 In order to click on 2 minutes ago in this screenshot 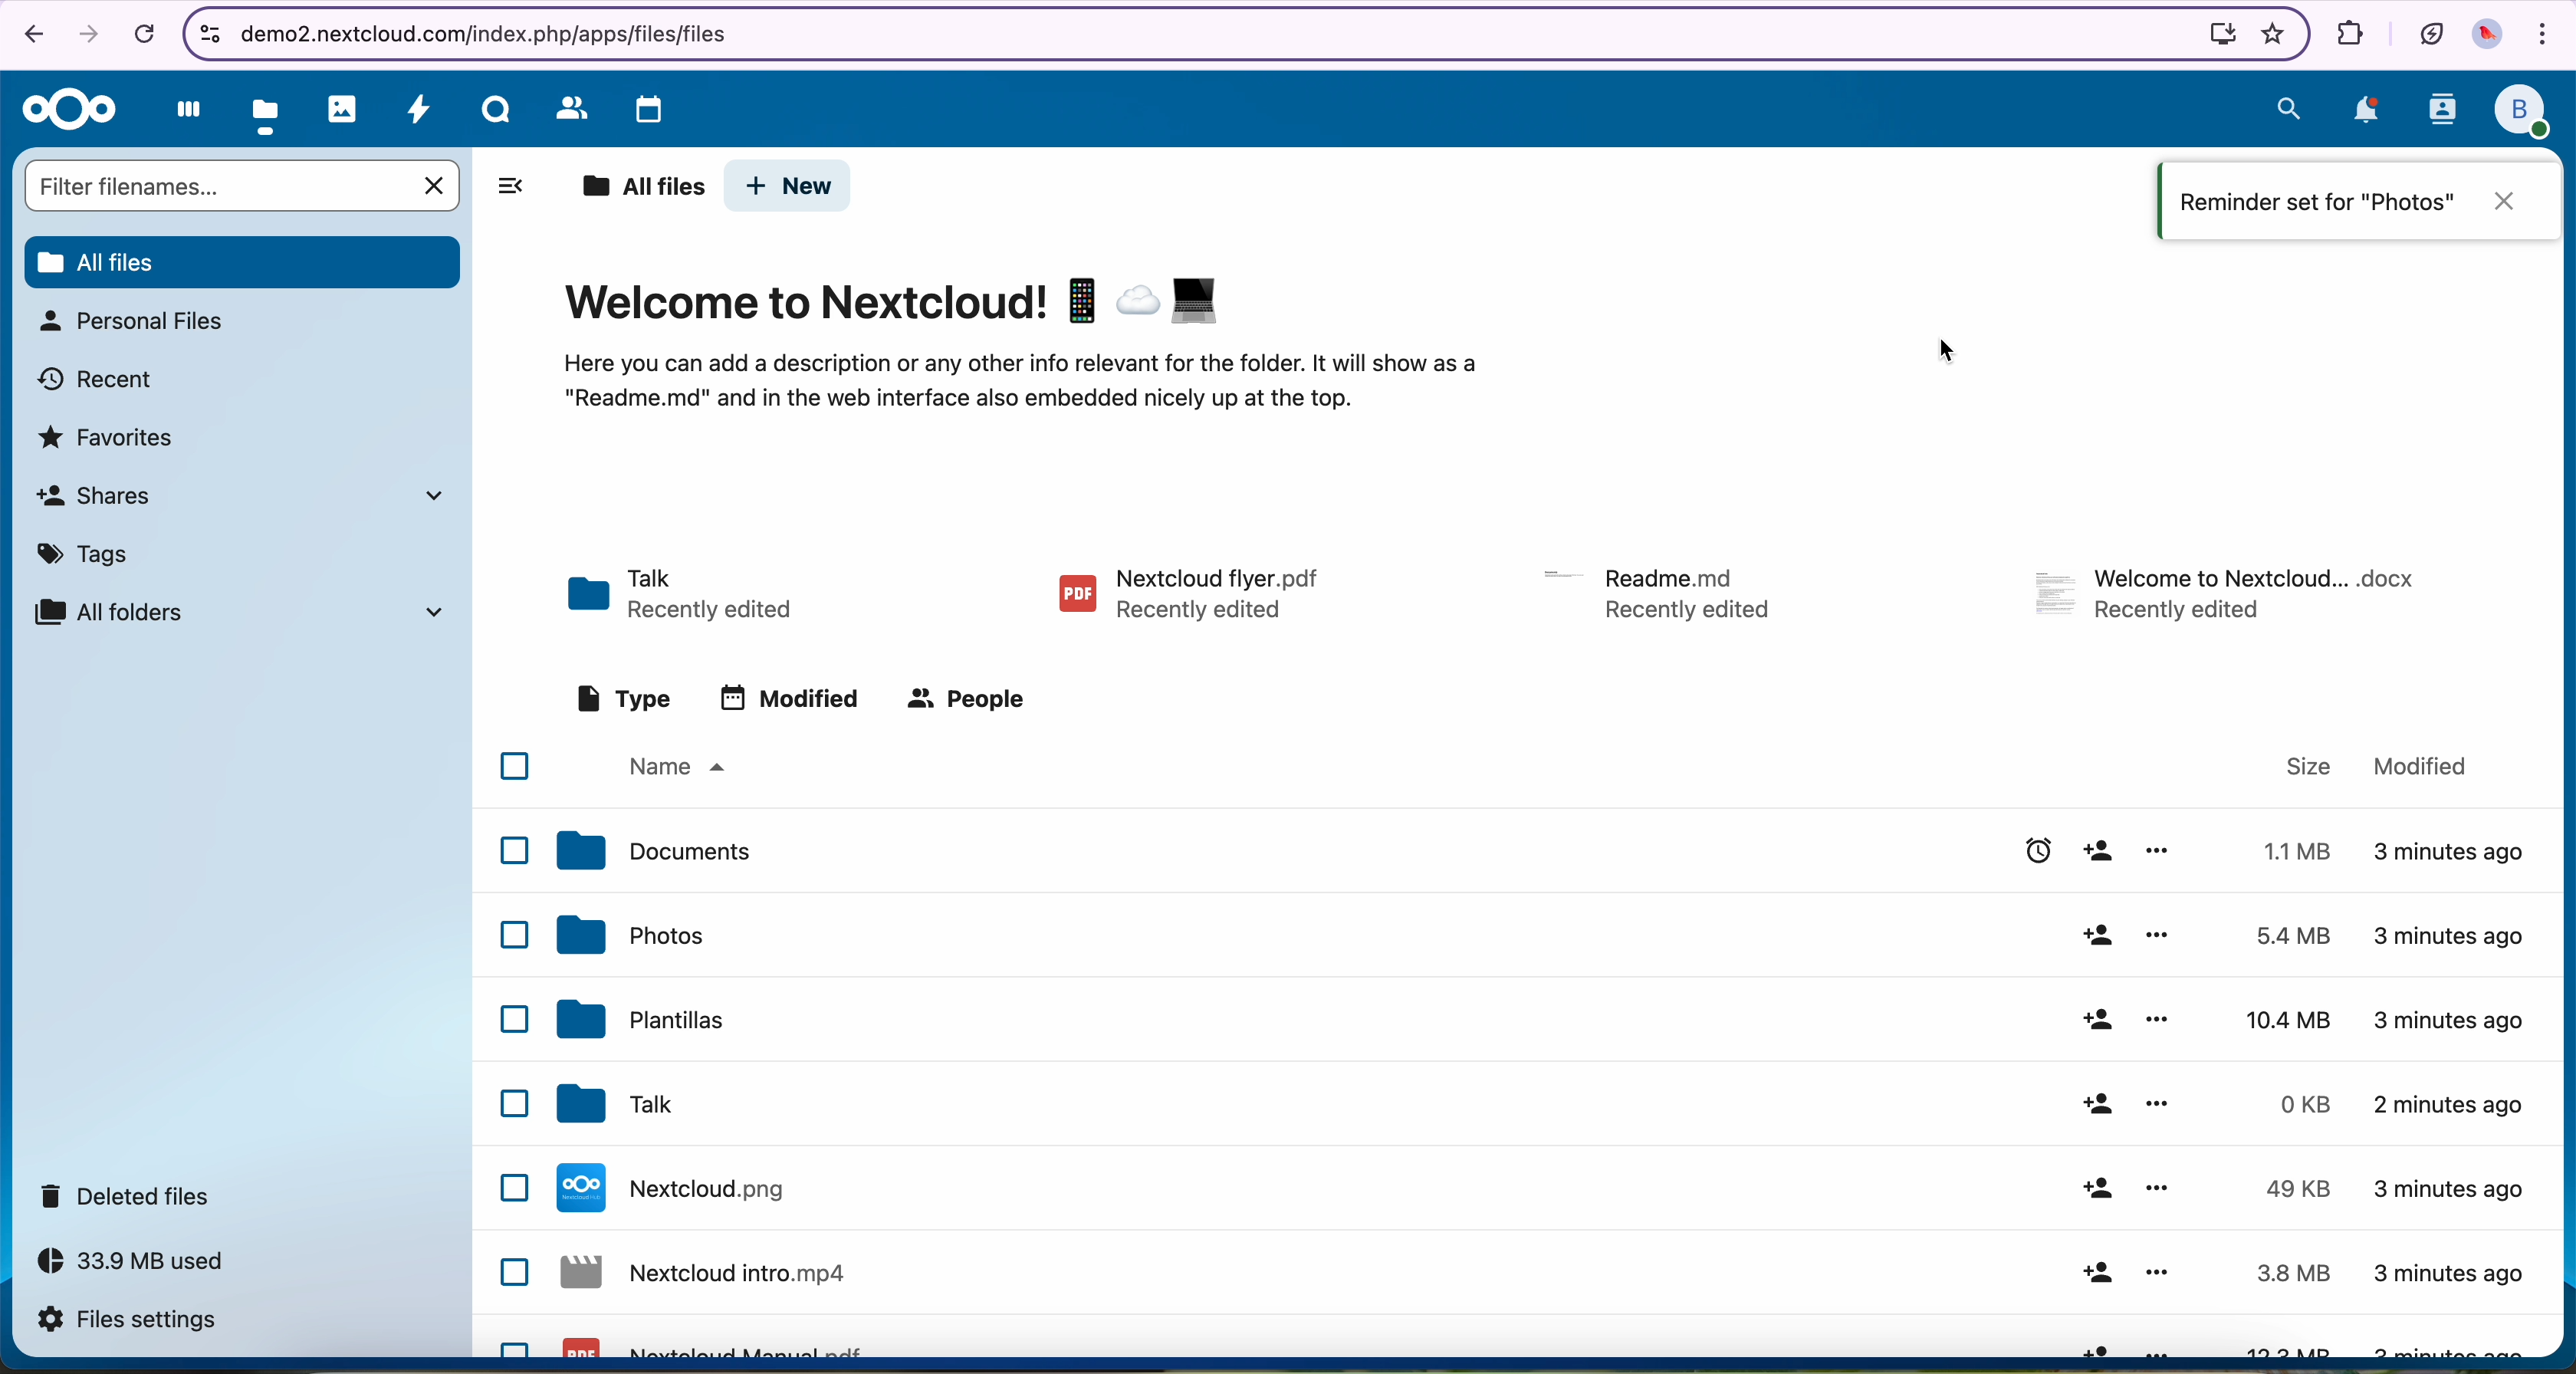, I will do `click(2453, 855)`.